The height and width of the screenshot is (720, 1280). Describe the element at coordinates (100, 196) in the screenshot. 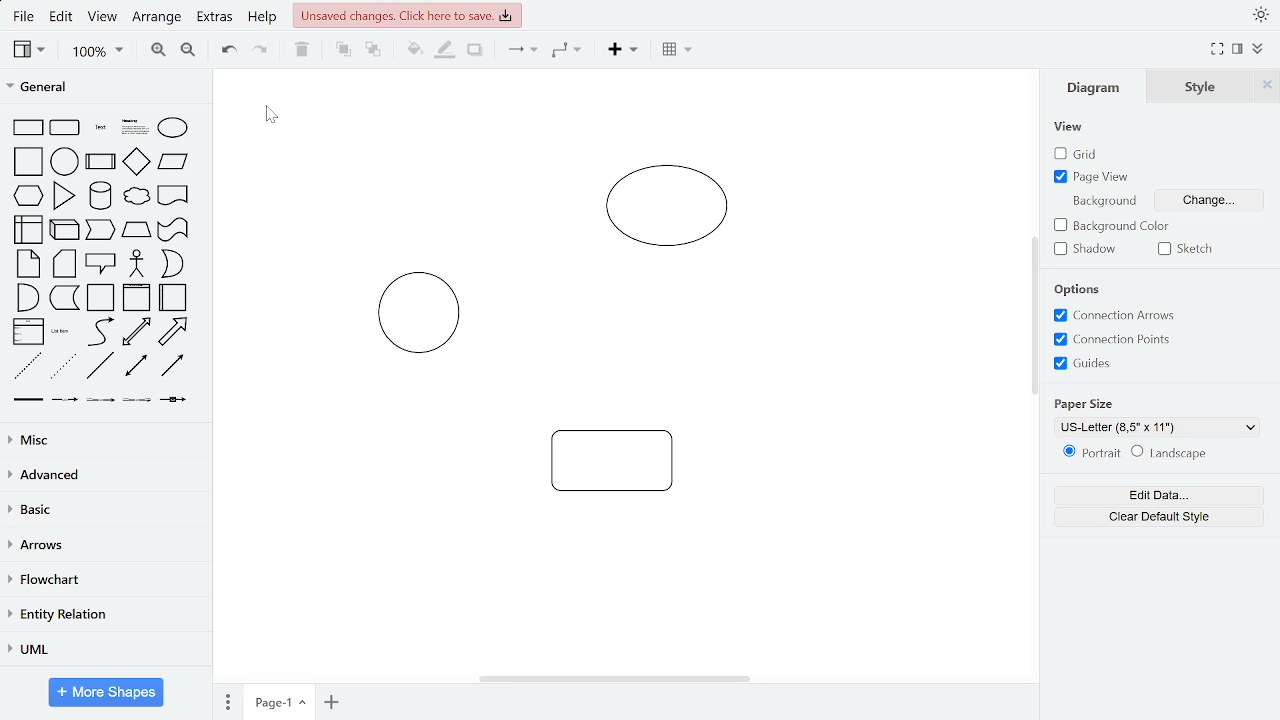

I see `cylinder` at that location.